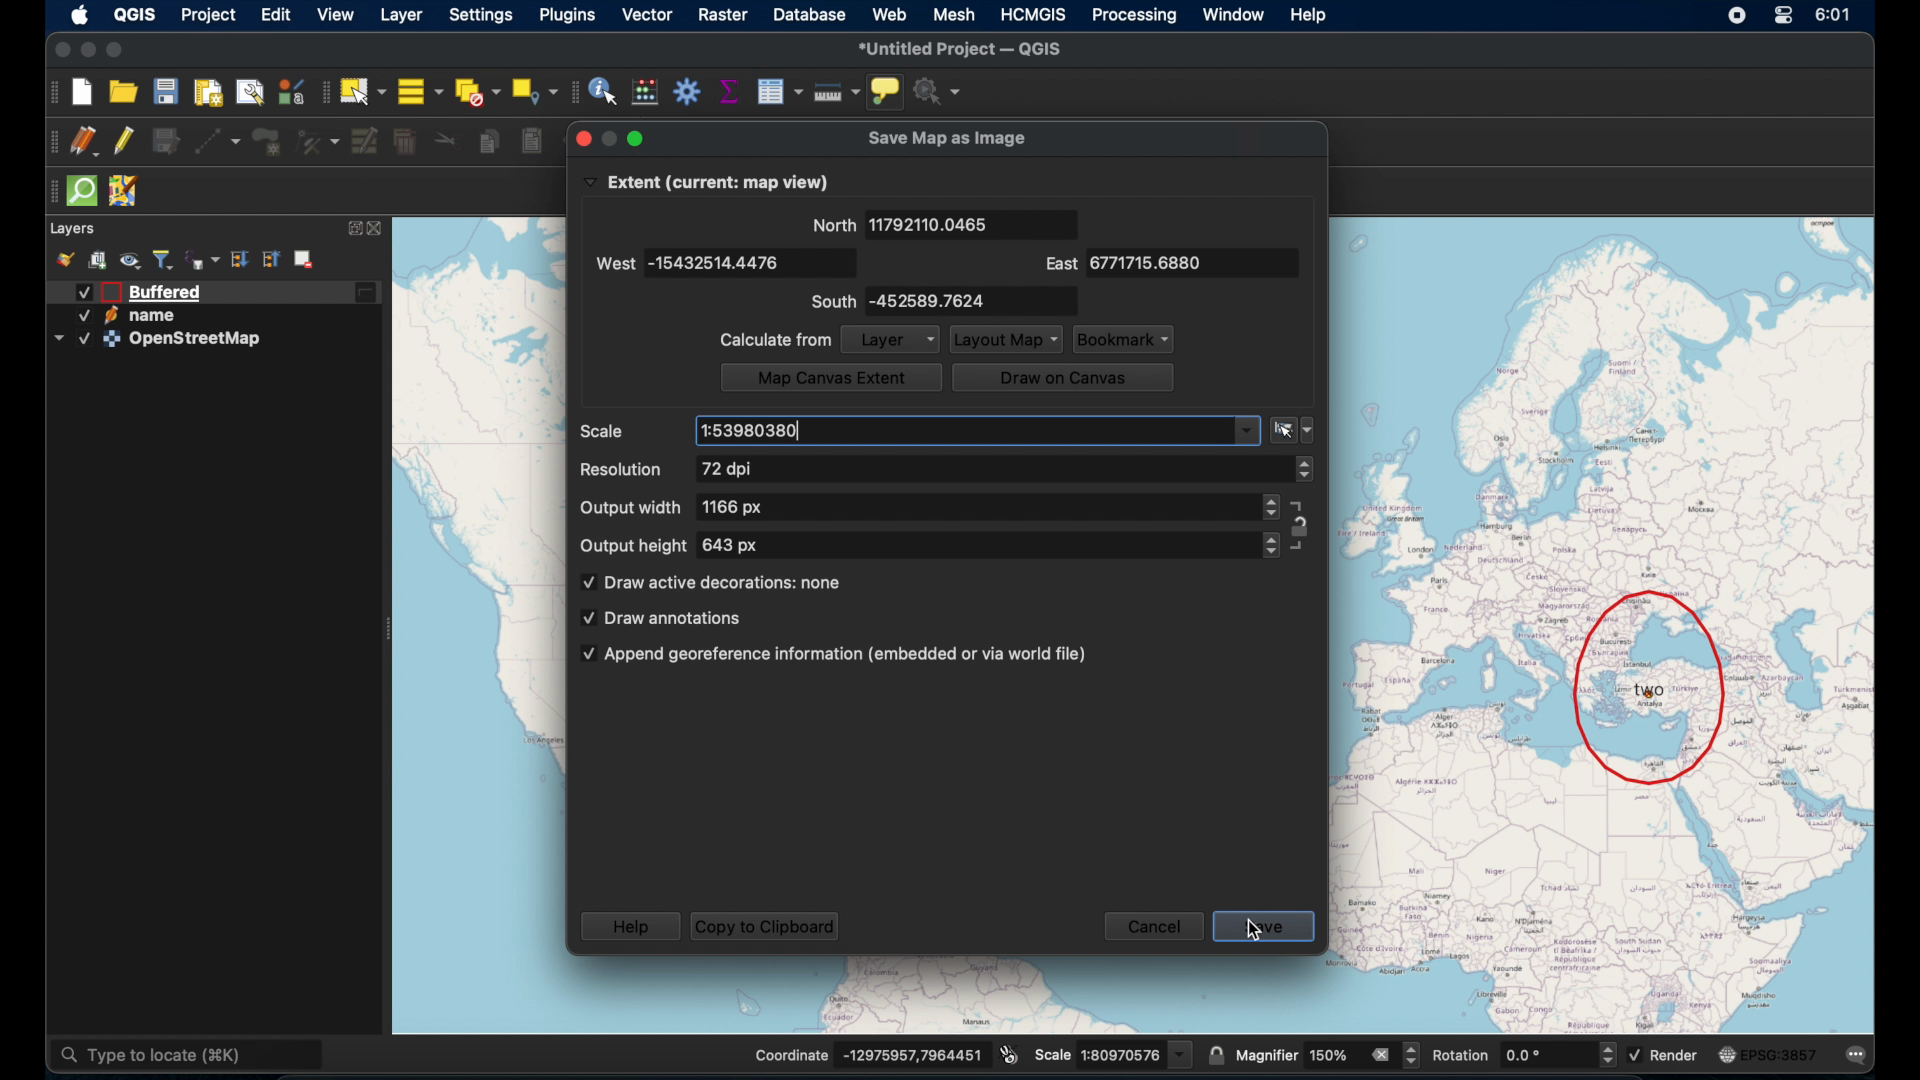 The image size is (1920, 1080). Describe the element at coordinates (85, 91) in the screenshot. I see `new project` at that location.